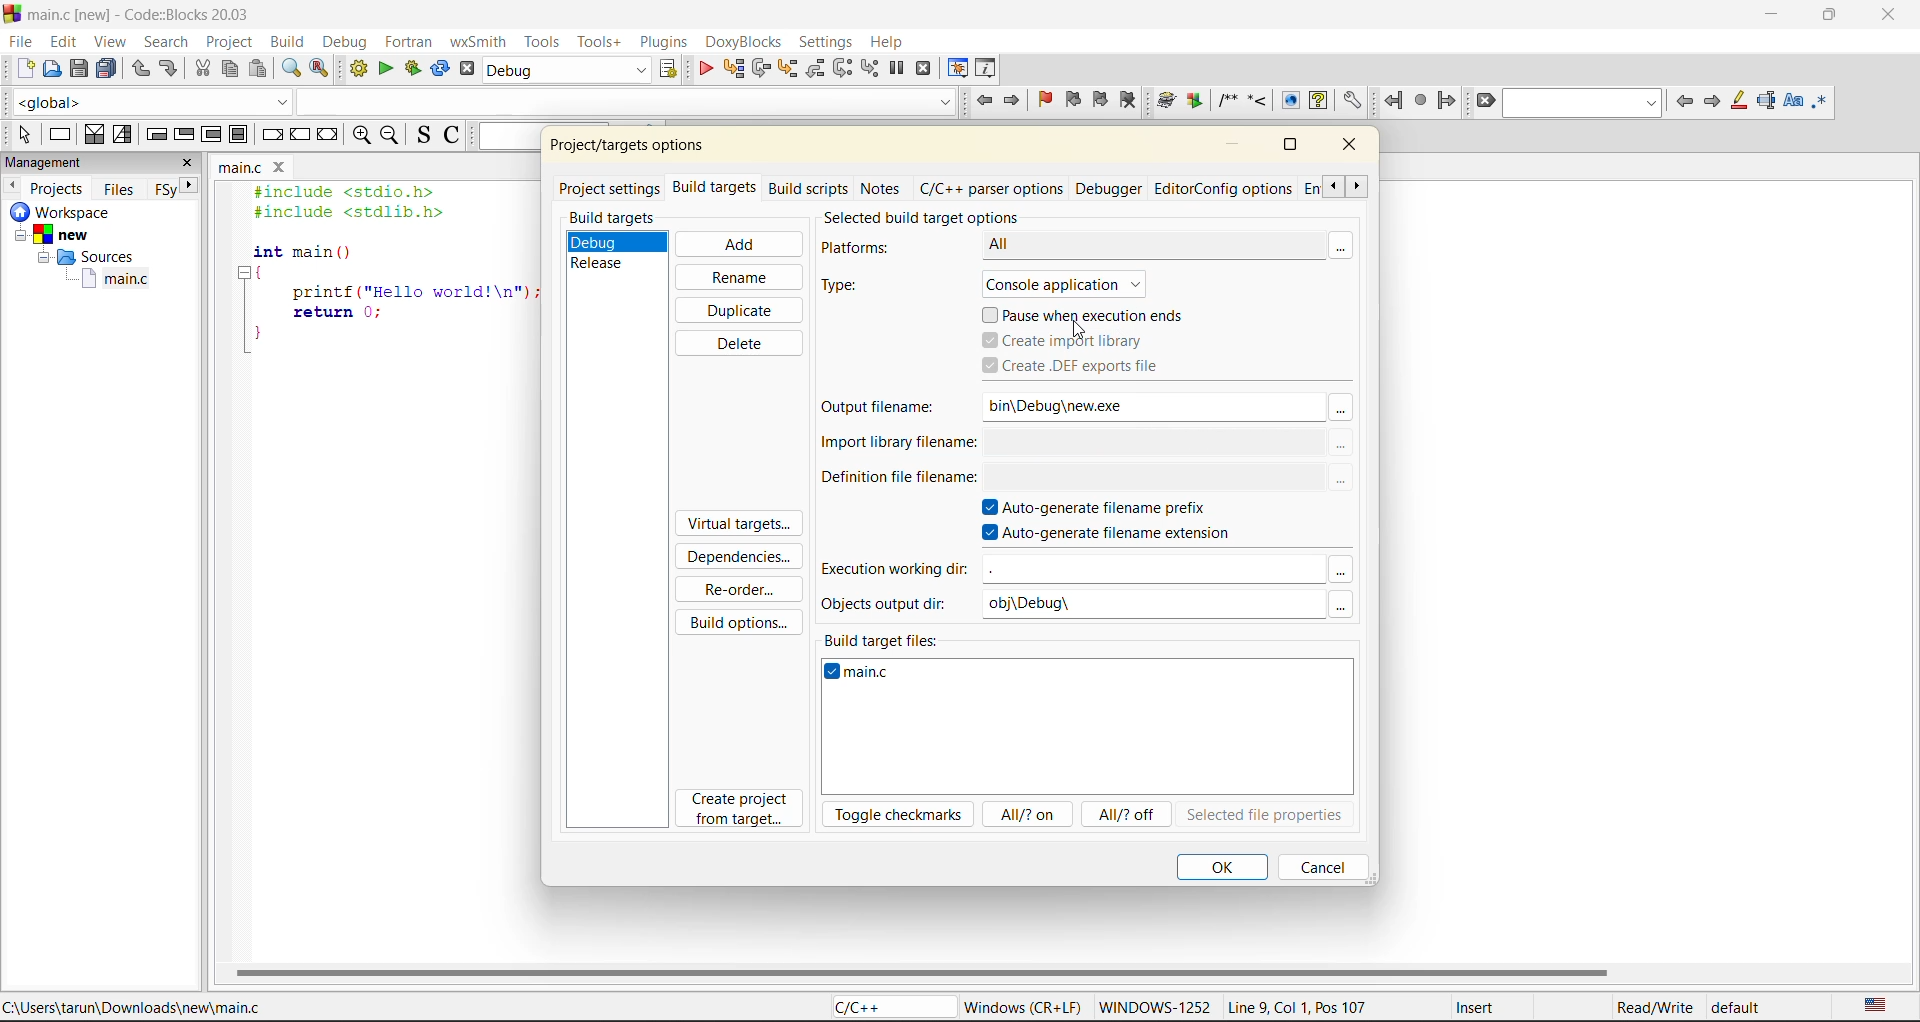 The width and height of the screenshot is (1920, 1022). What do you see at coordinates (1093, 367) in the screenshot?
I see `create .def exports file` at bounding box center [1093, 367].